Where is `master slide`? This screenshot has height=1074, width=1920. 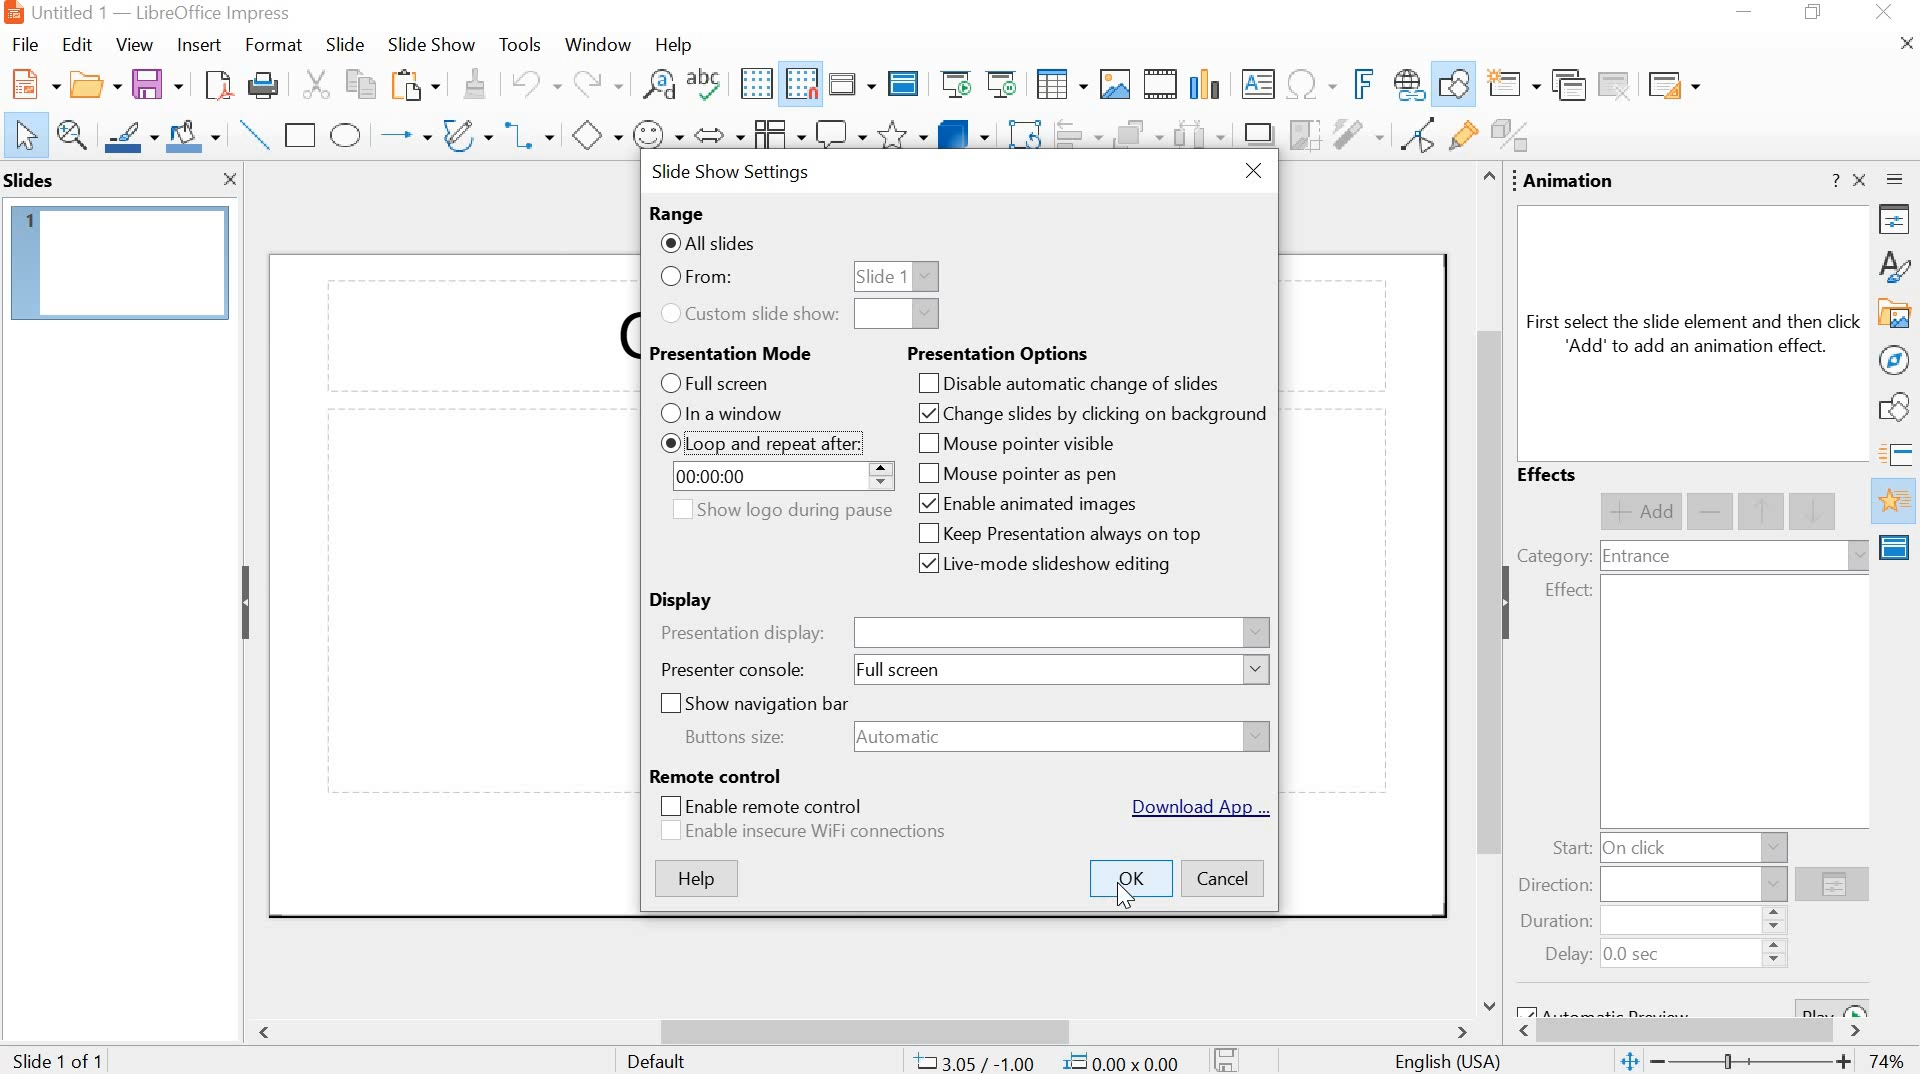 master slide is located at coordinates (903, 85).